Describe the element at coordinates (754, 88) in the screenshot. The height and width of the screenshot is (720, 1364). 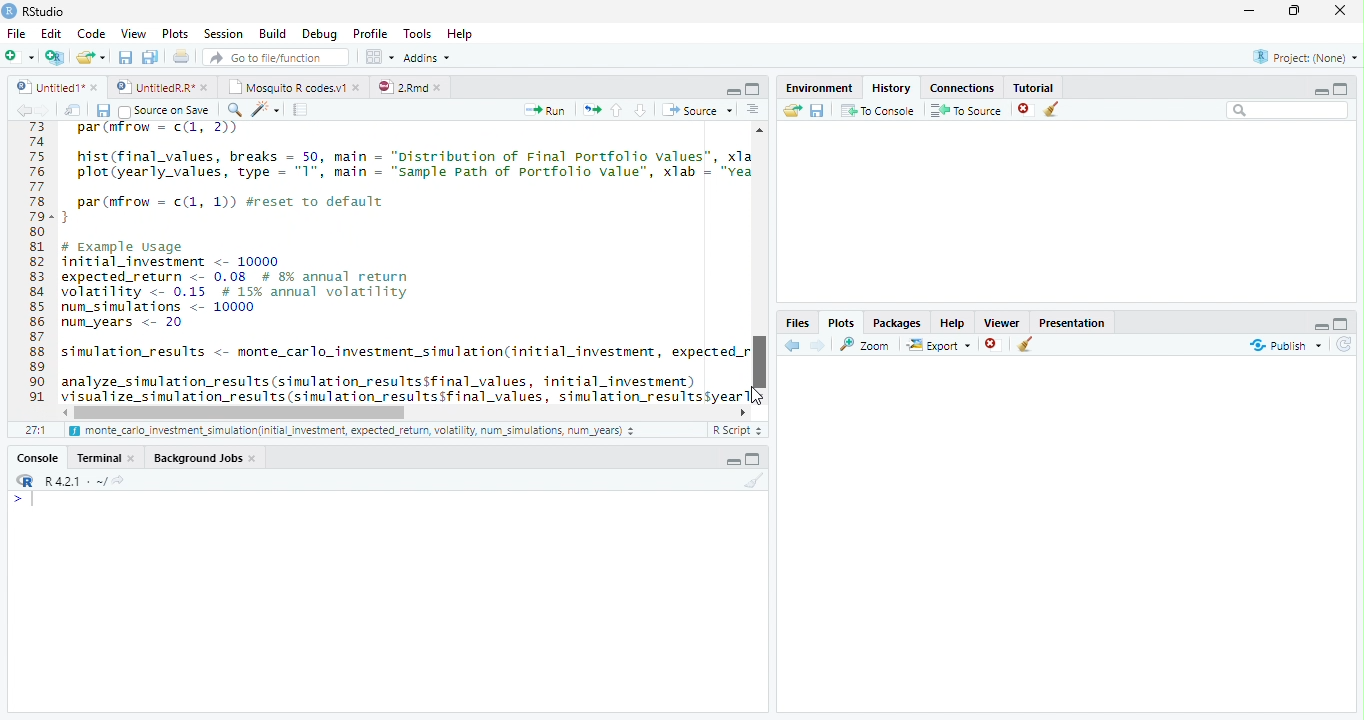
I see `Full Height` at that location.